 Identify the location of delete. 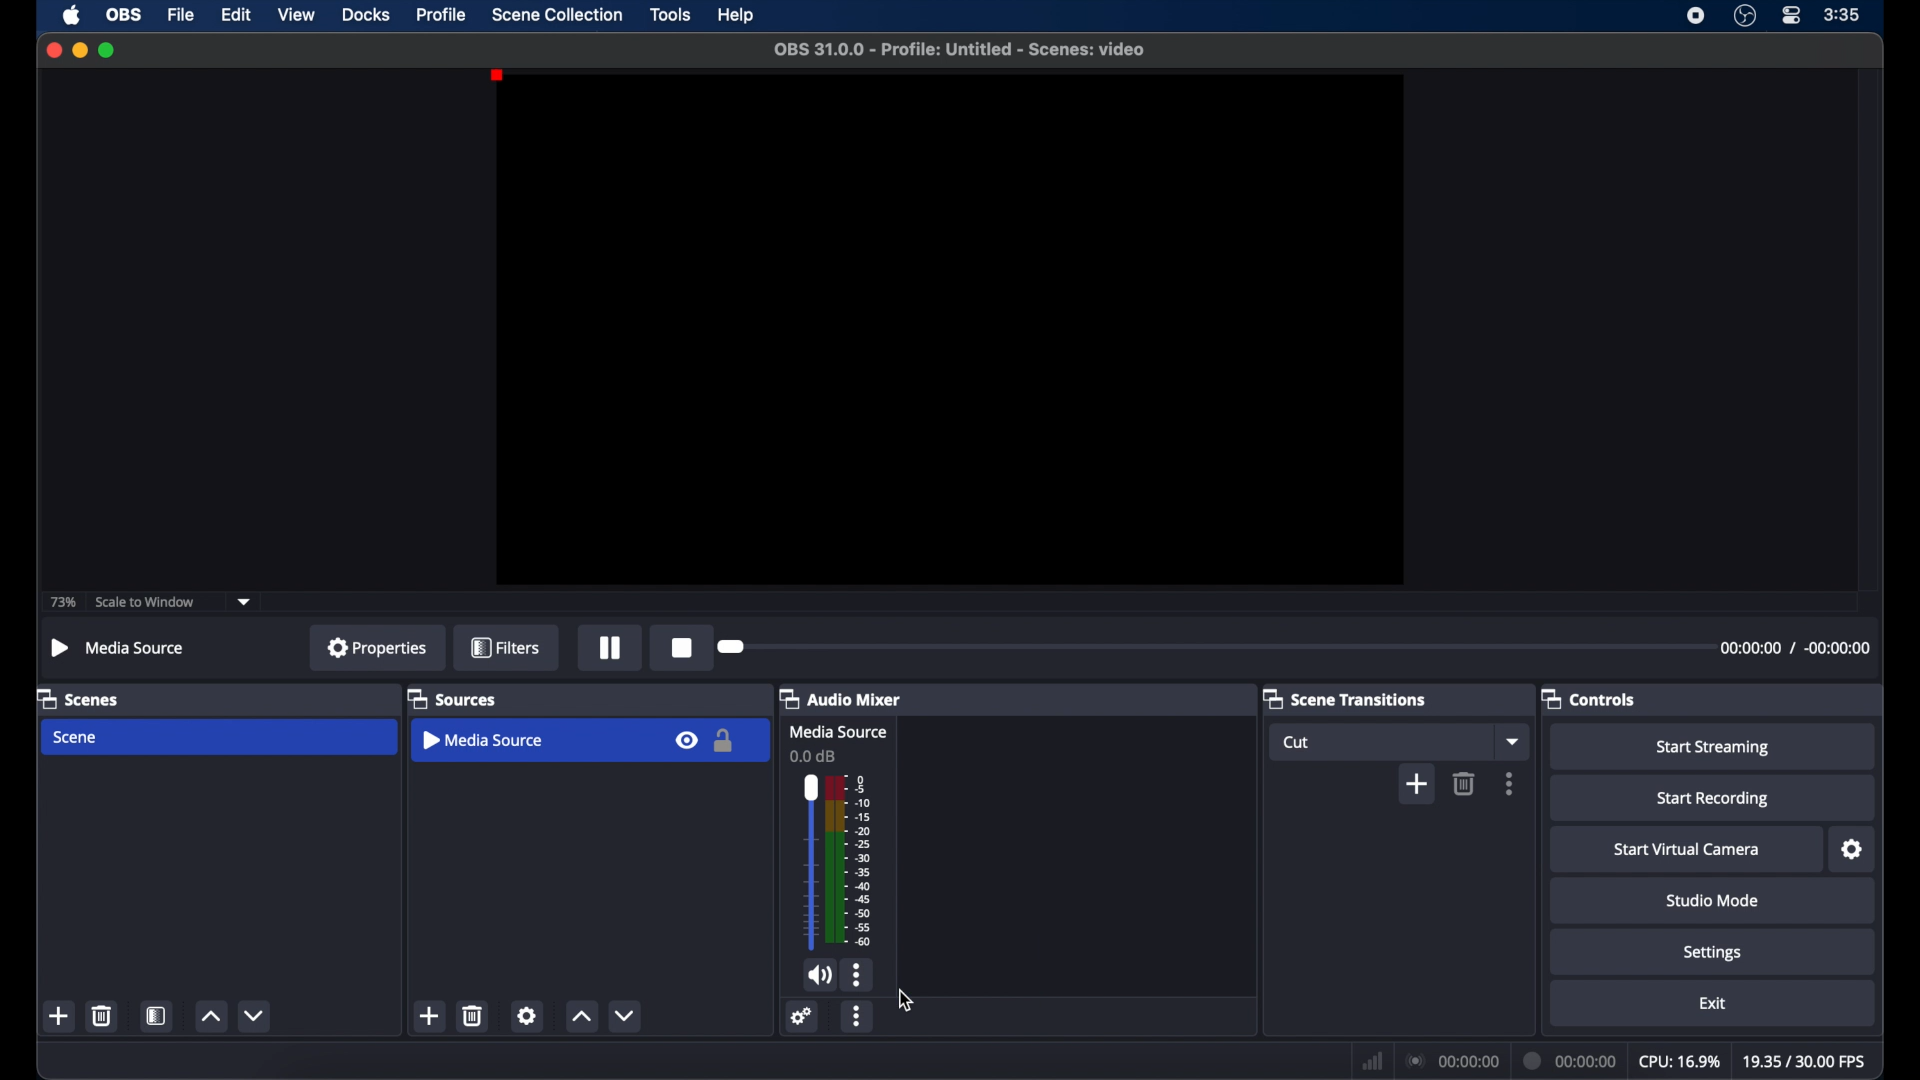
(103, 1015).